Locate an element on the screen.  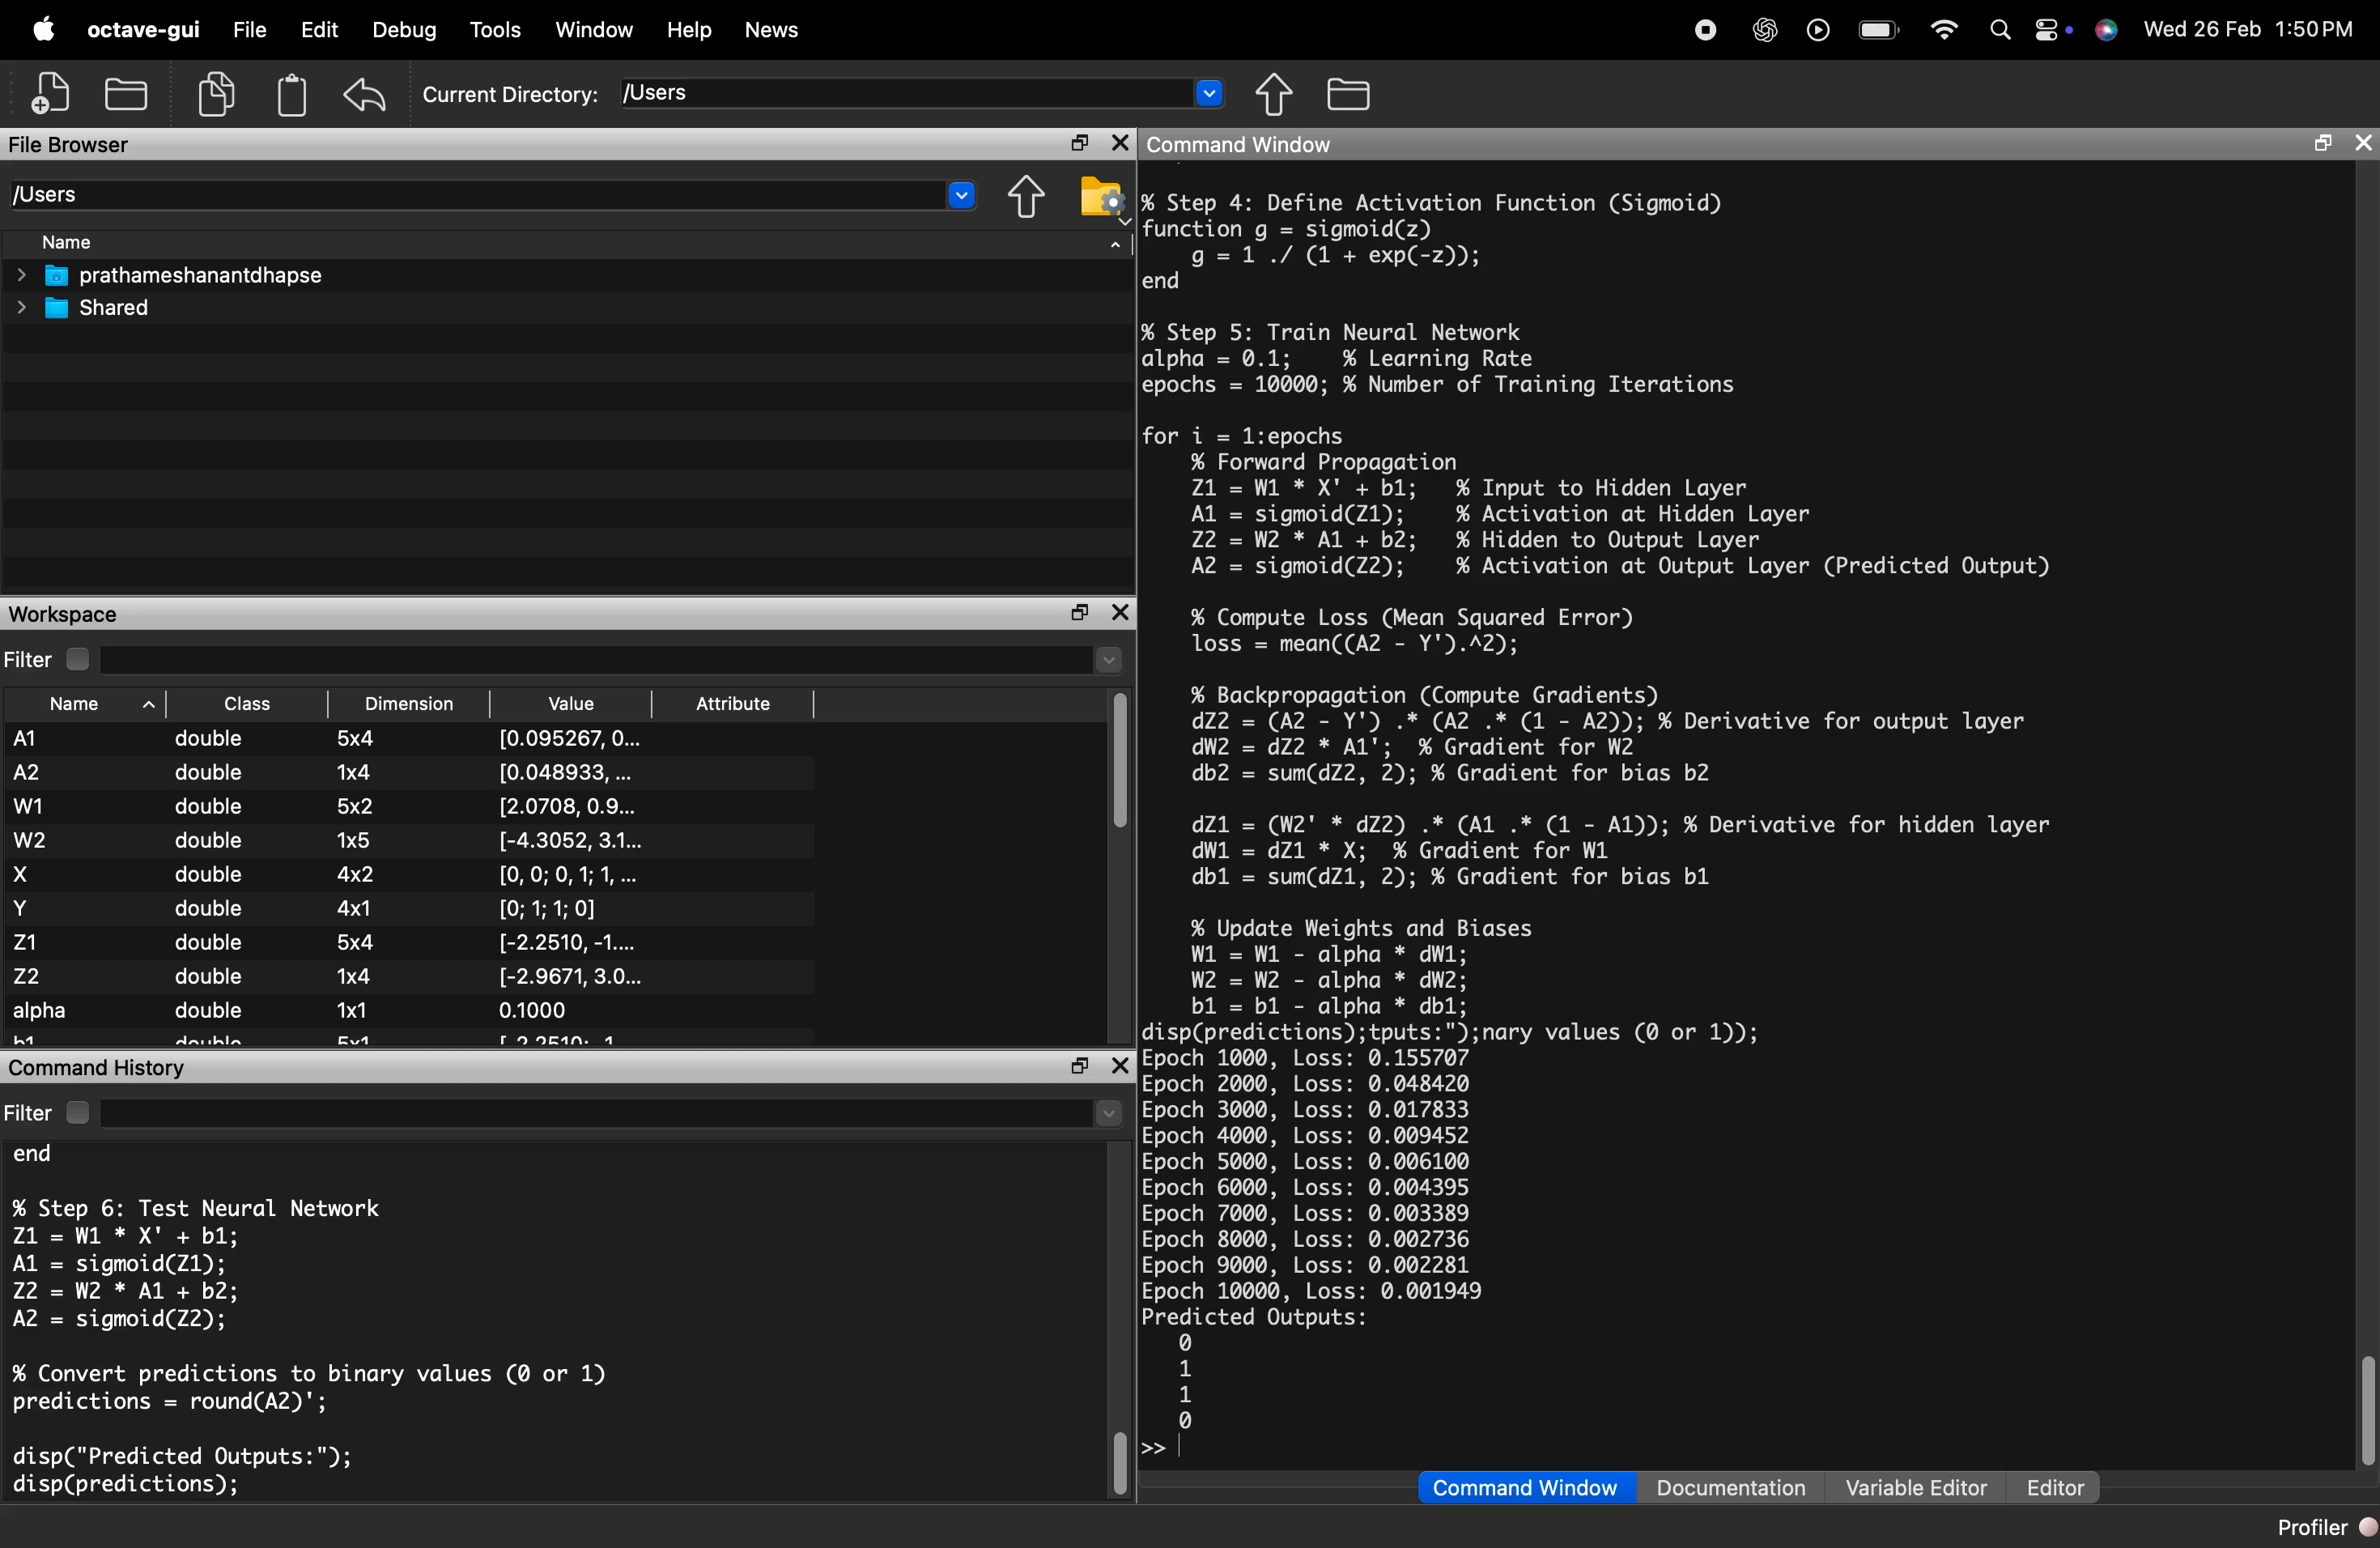
[0.048933, ... is located at coordinates (567, 772).